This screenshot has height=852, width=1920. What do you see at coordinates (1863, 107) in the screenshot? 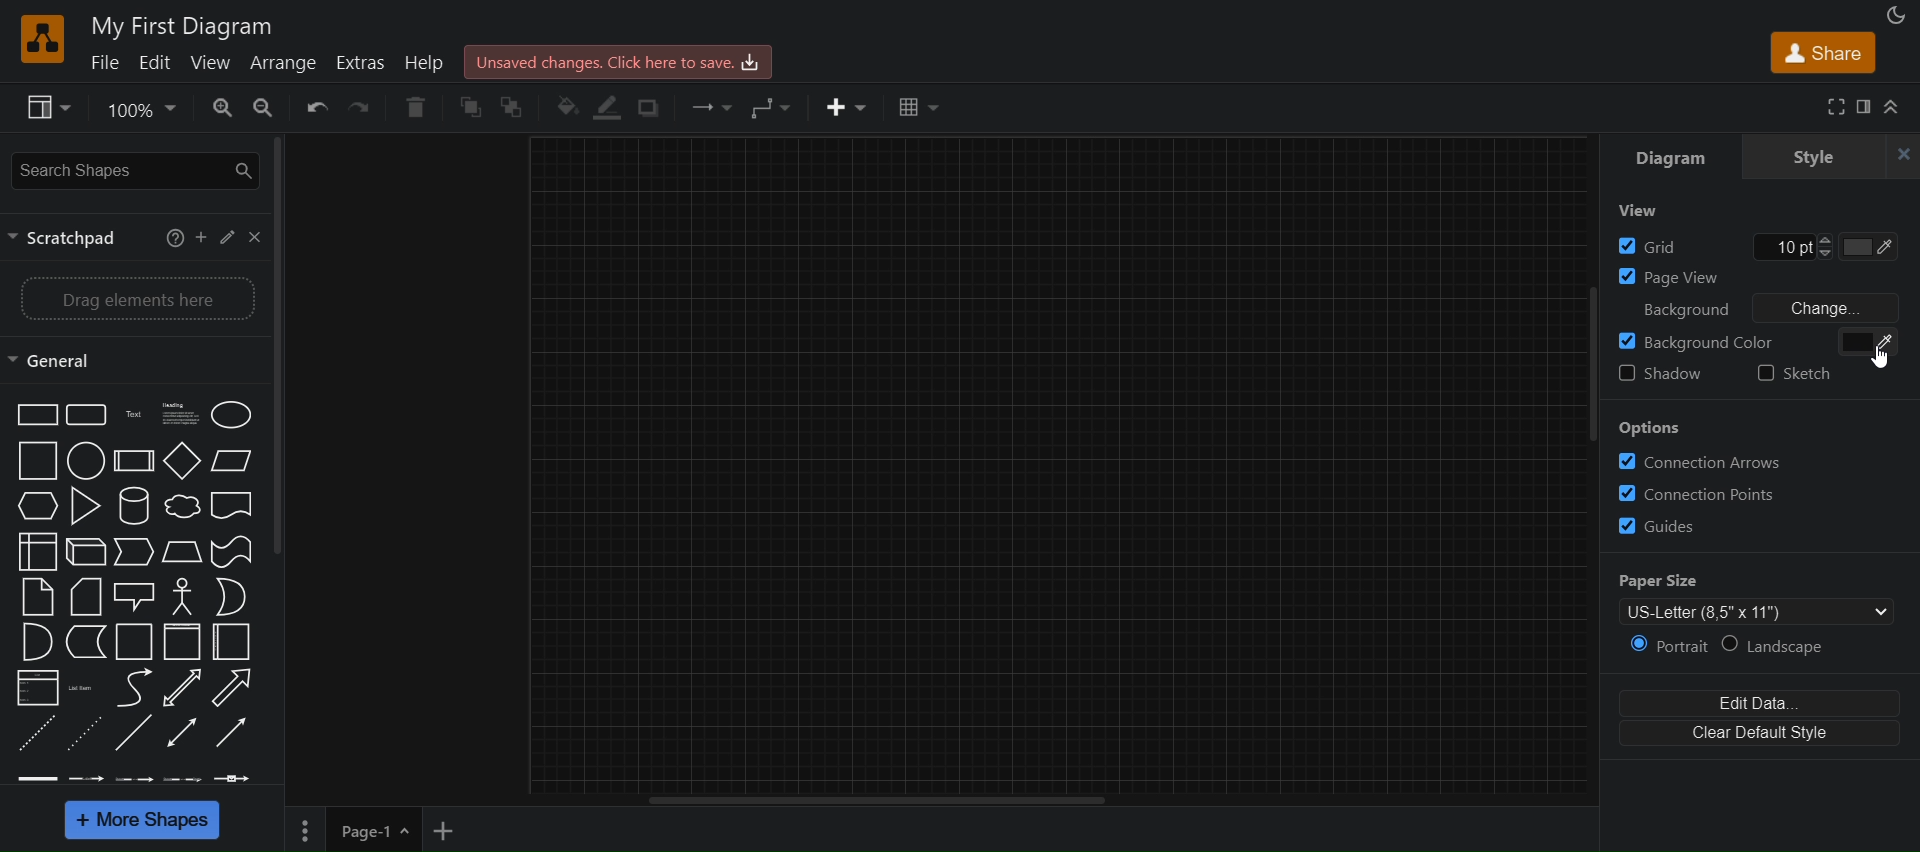
I see `format` at bounding box center [1863, 107].